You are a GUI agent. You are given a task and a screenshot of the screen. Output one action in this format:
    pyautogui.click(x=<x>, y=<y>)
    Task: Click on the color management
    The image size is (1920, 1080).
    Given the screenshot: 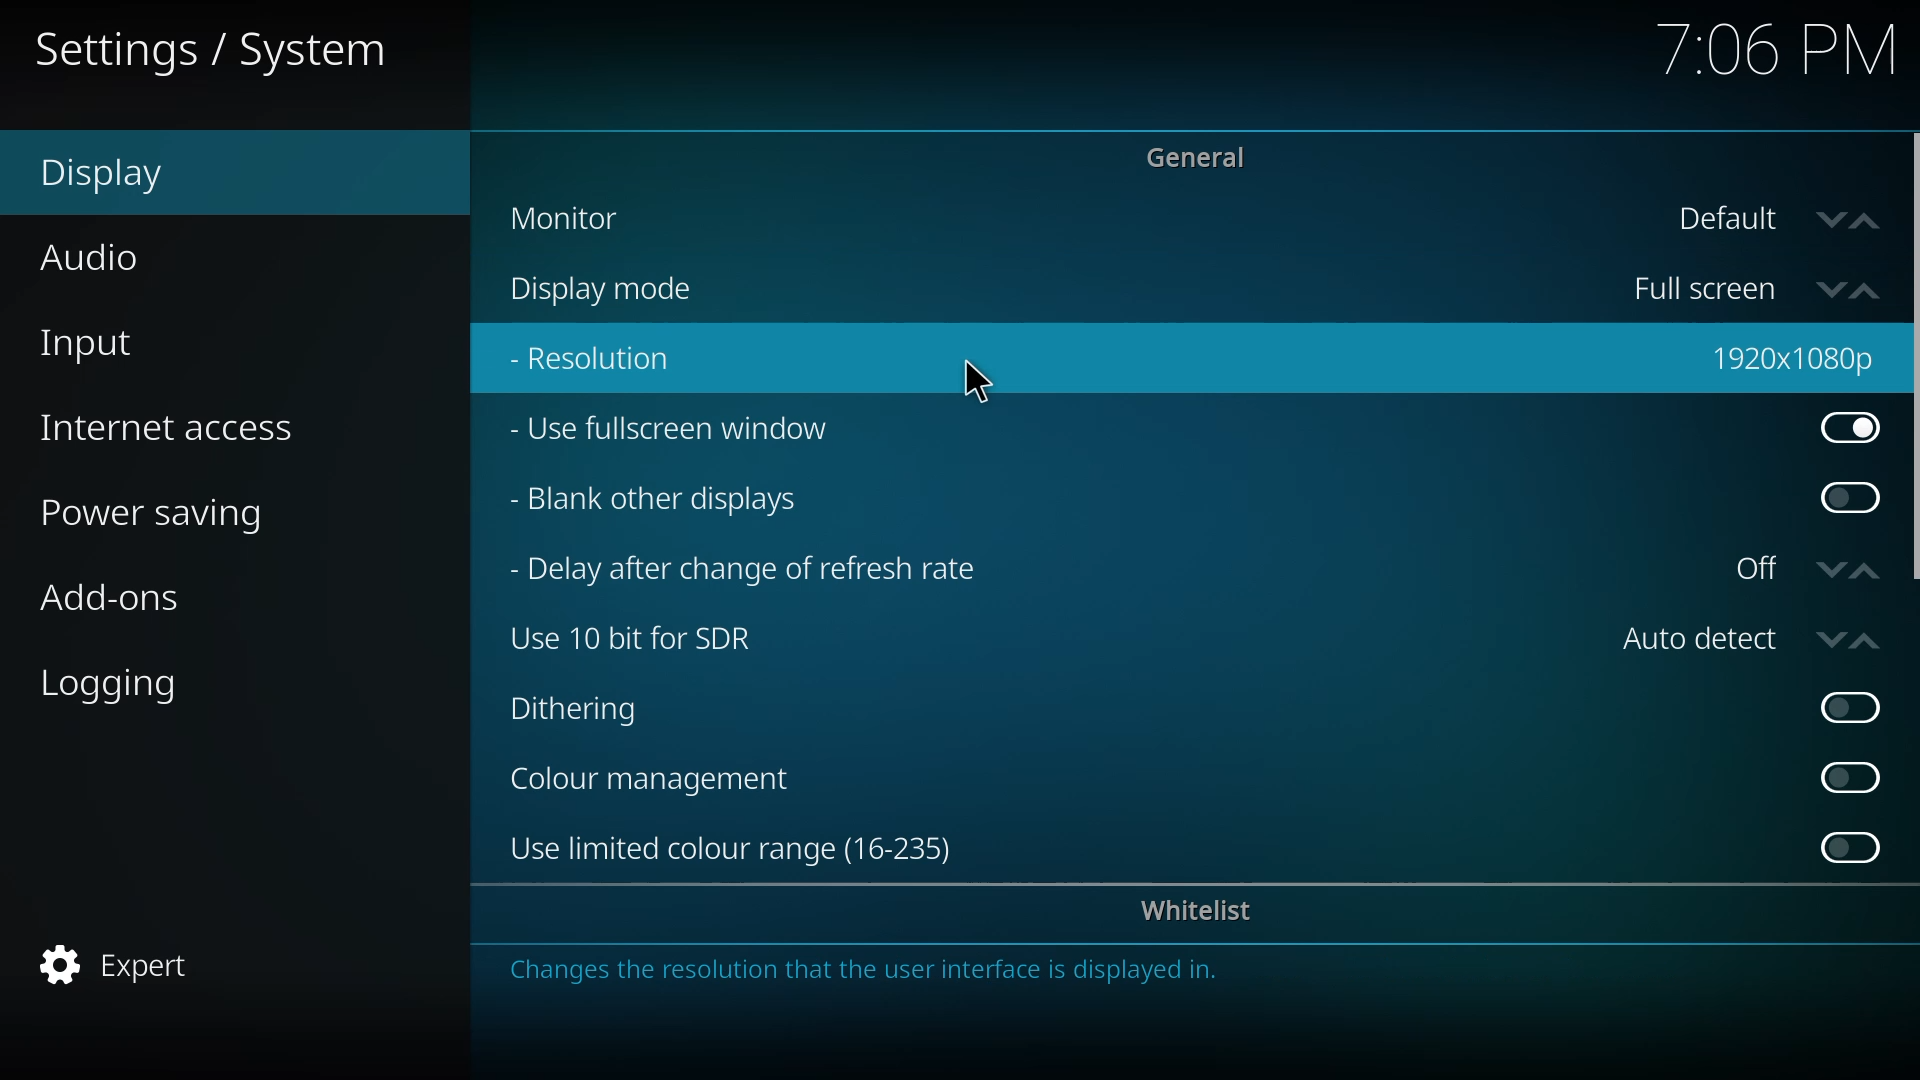 What is the action you would take?
    pyautogui.click(x=651, y=778)
    